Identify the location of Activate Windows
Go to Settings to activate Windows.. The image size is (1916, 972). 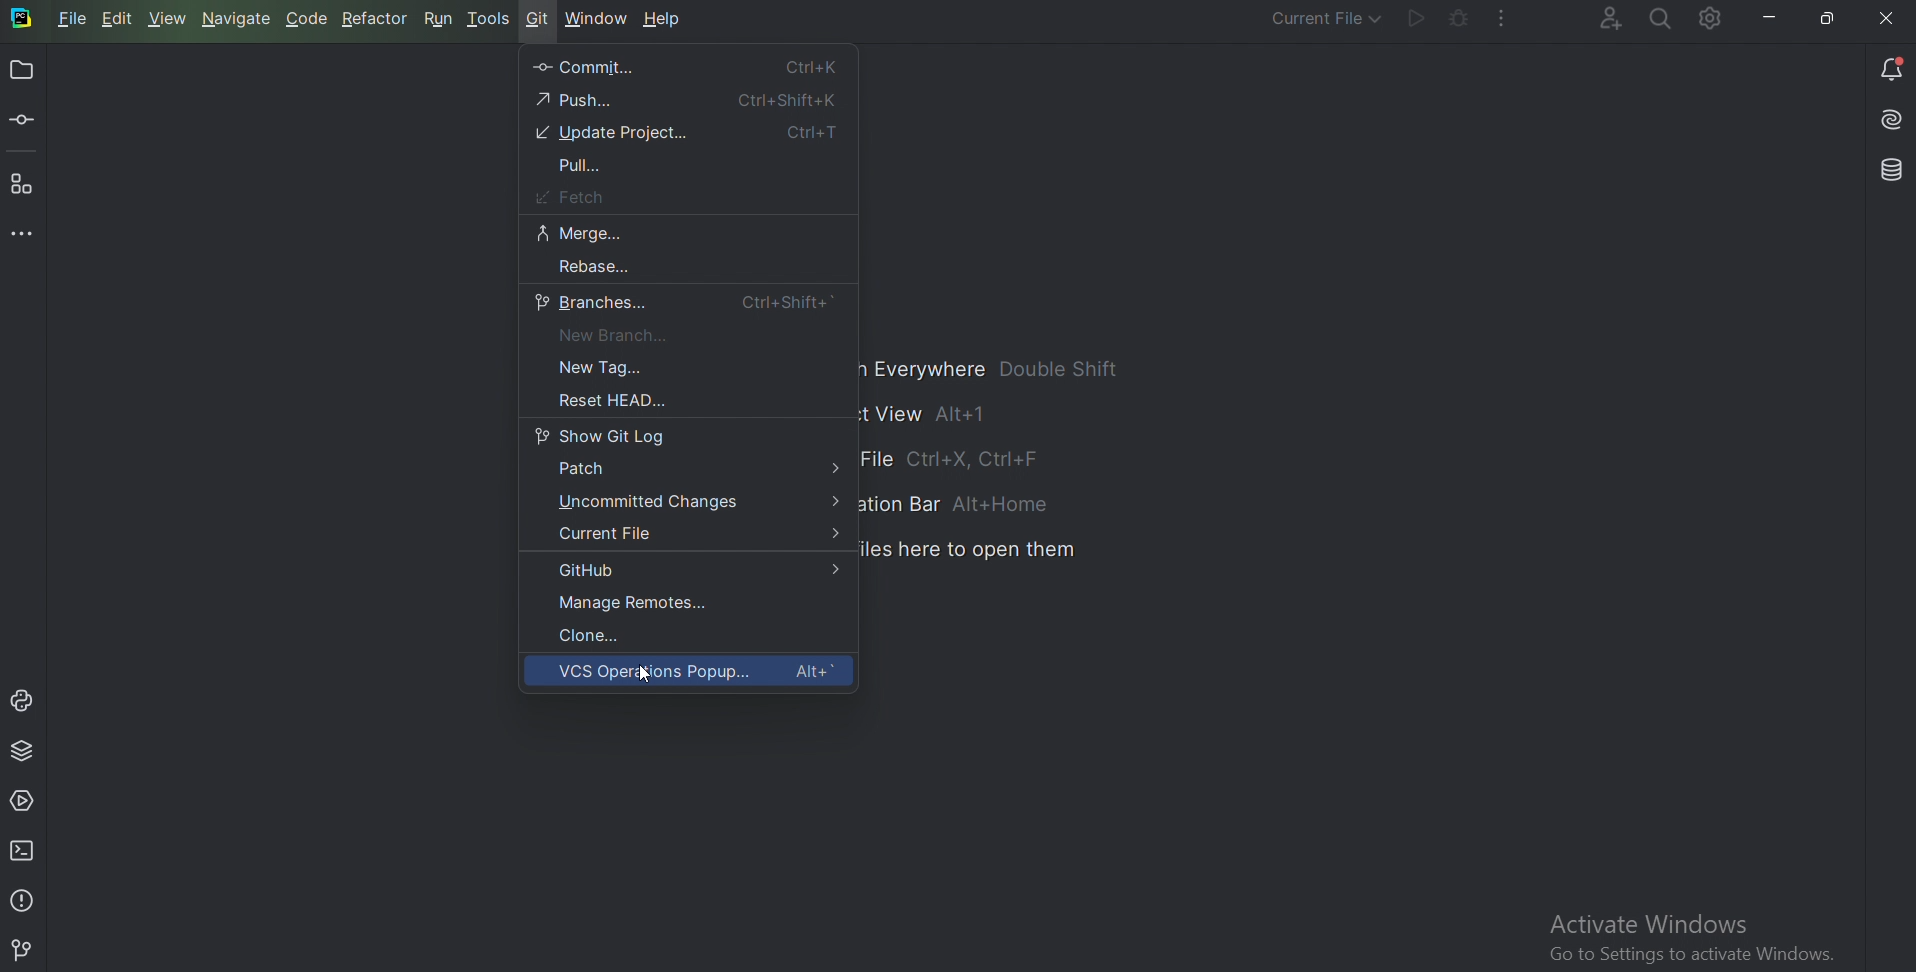
(1701, 939).